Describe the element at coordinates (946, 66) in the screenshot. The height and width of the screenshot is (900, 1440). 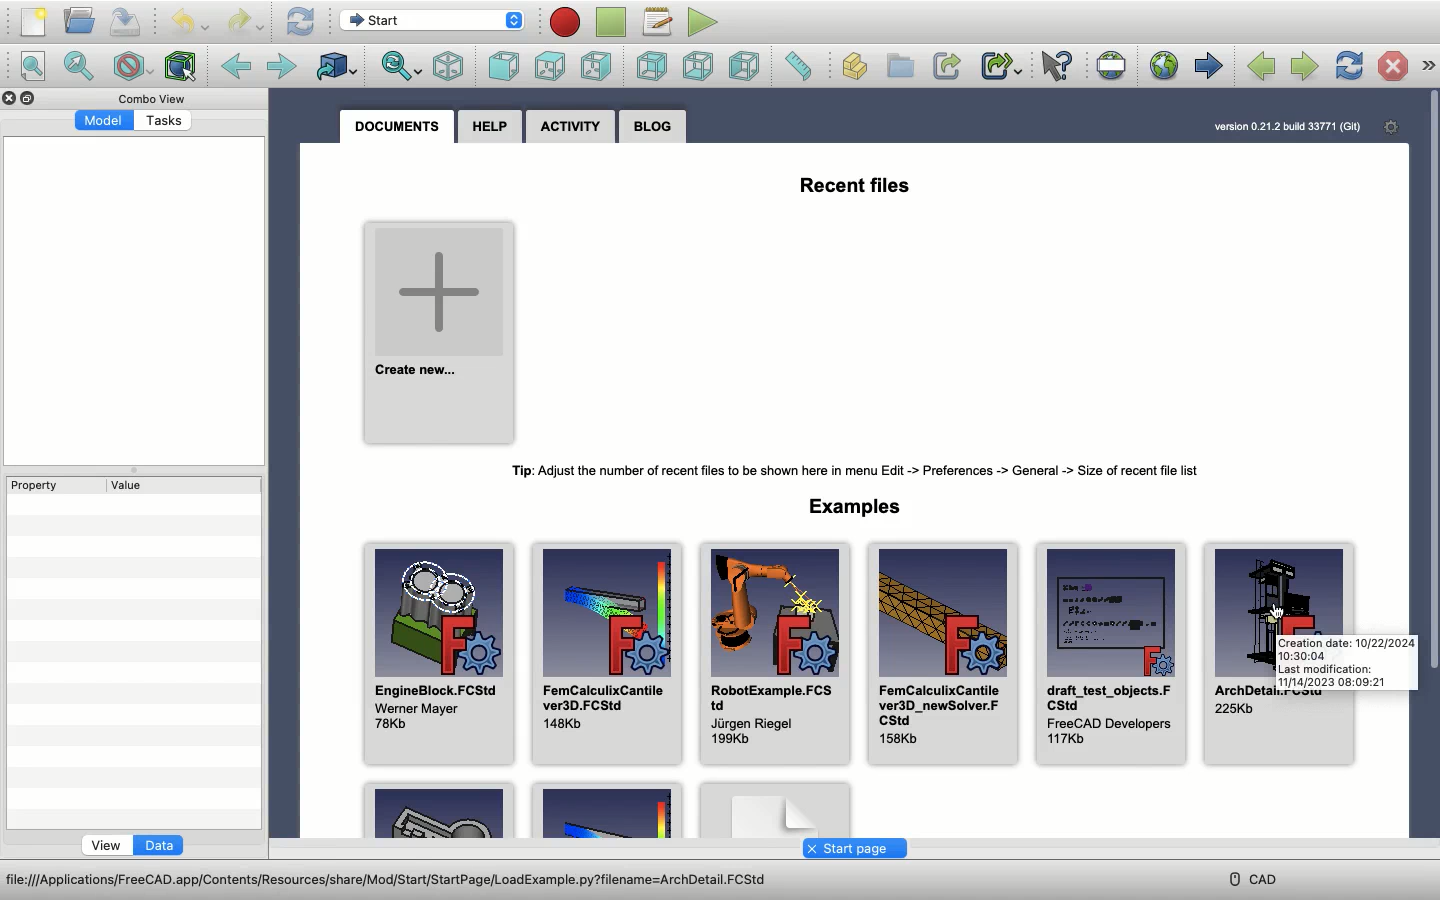
I see `Make link` at that location.